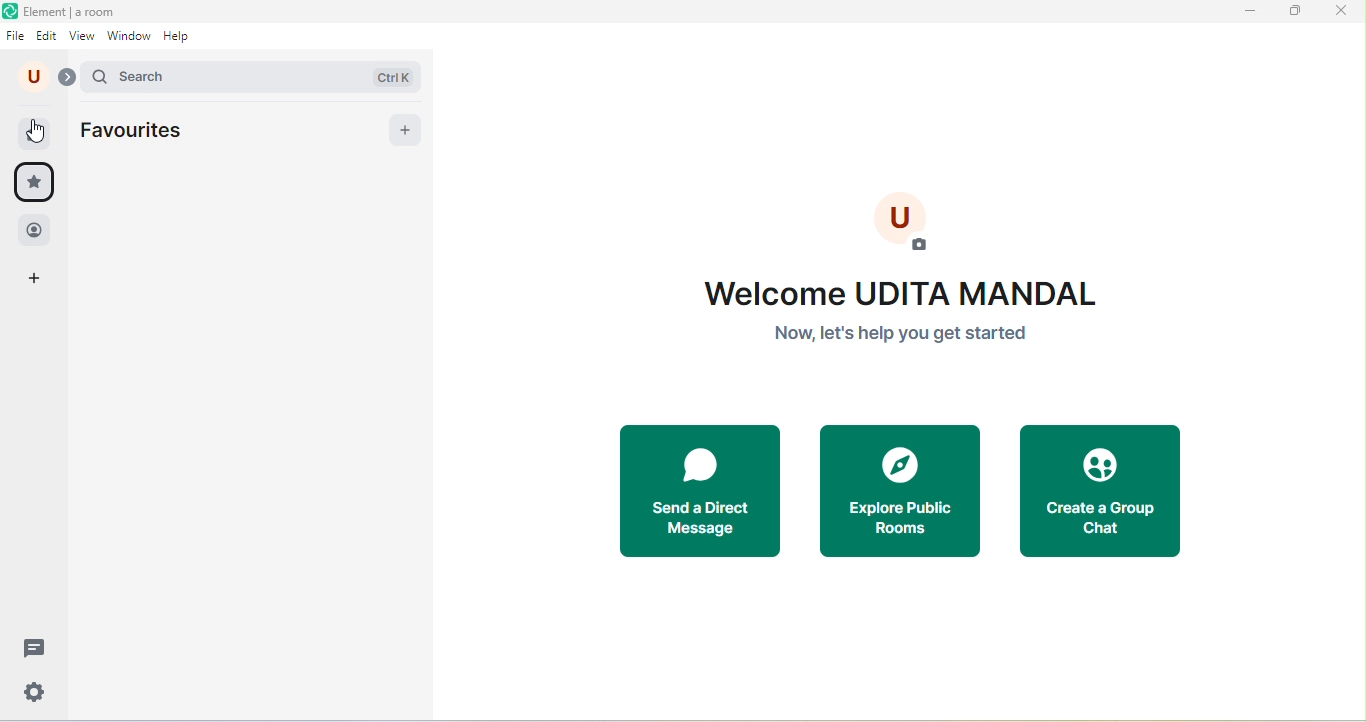  Describe the element at coordinates (43, 130) in the screenshot. I see `home` at that location.